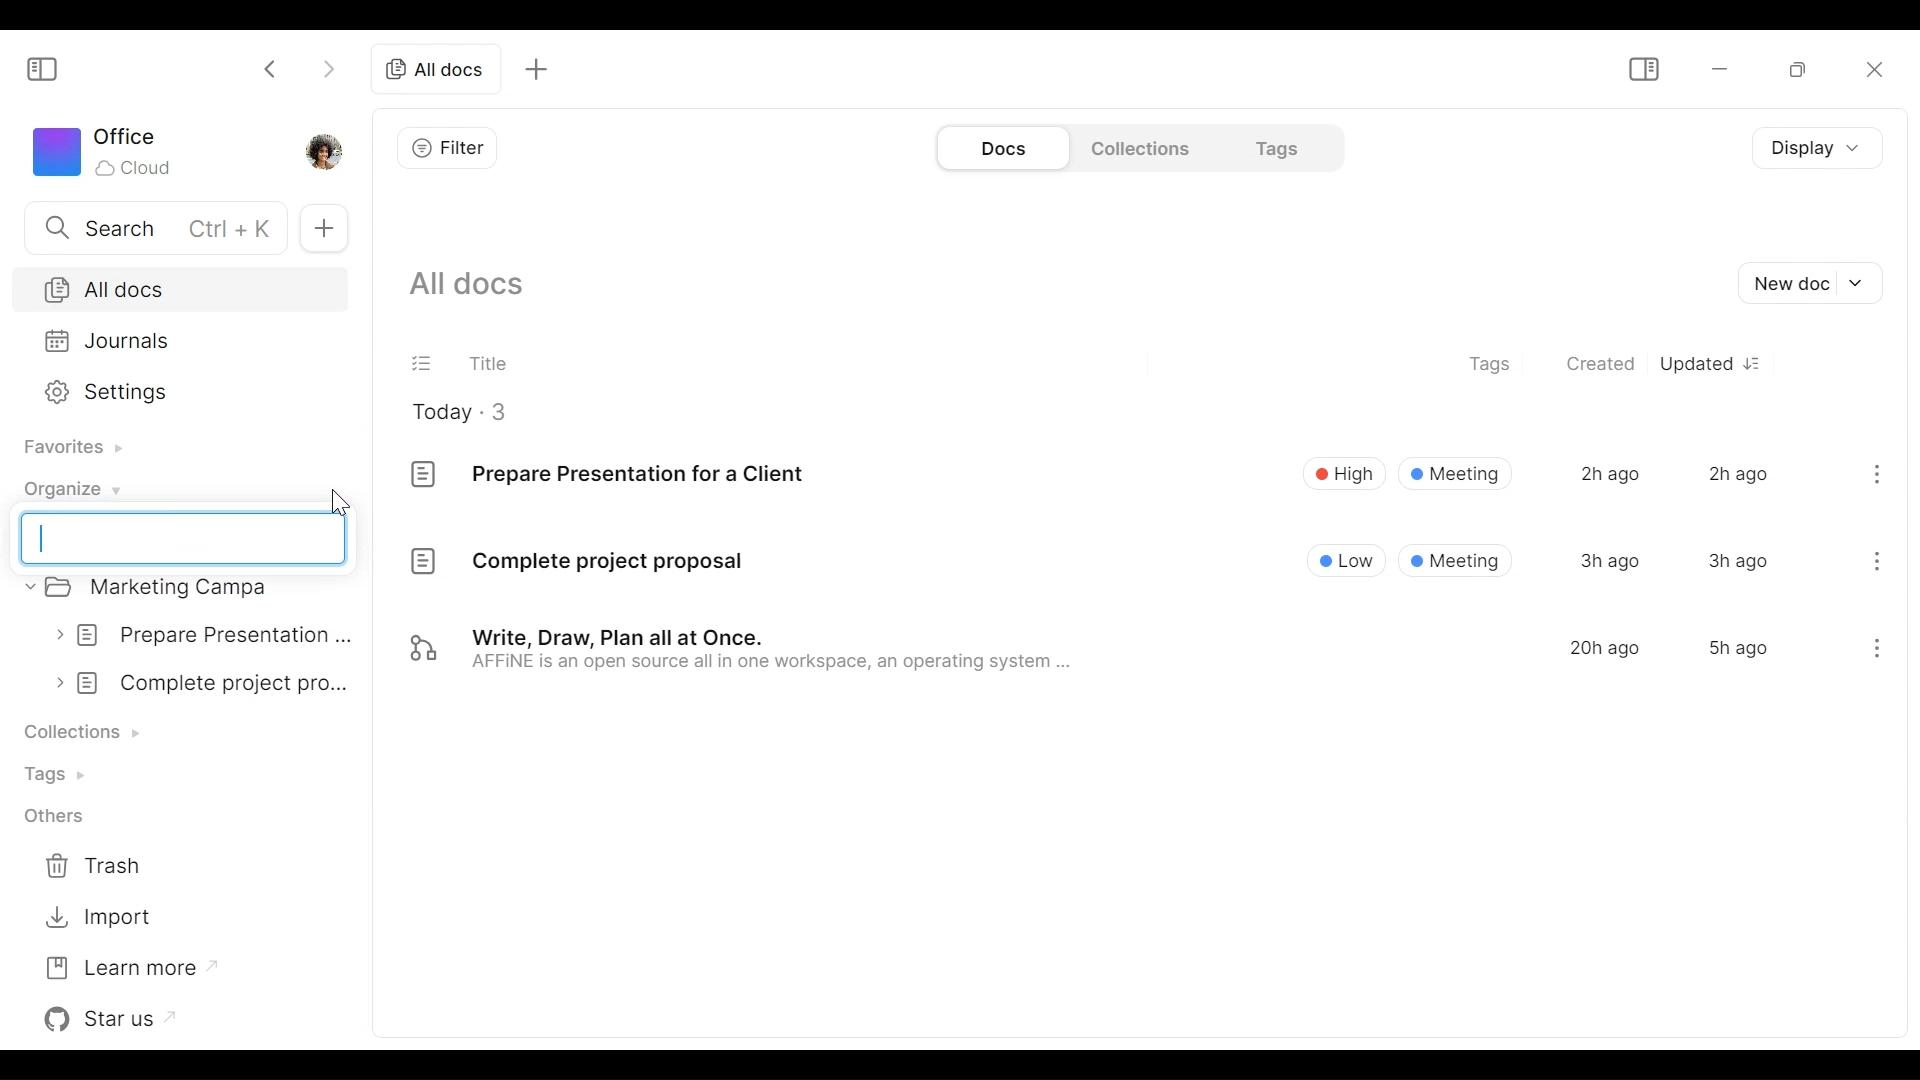 The height and width of the screenshot is (1080, 1920). What do you see at coordinates (63, 774) in the screenshot?
I see `Tags` at bounding box center [63, 774].